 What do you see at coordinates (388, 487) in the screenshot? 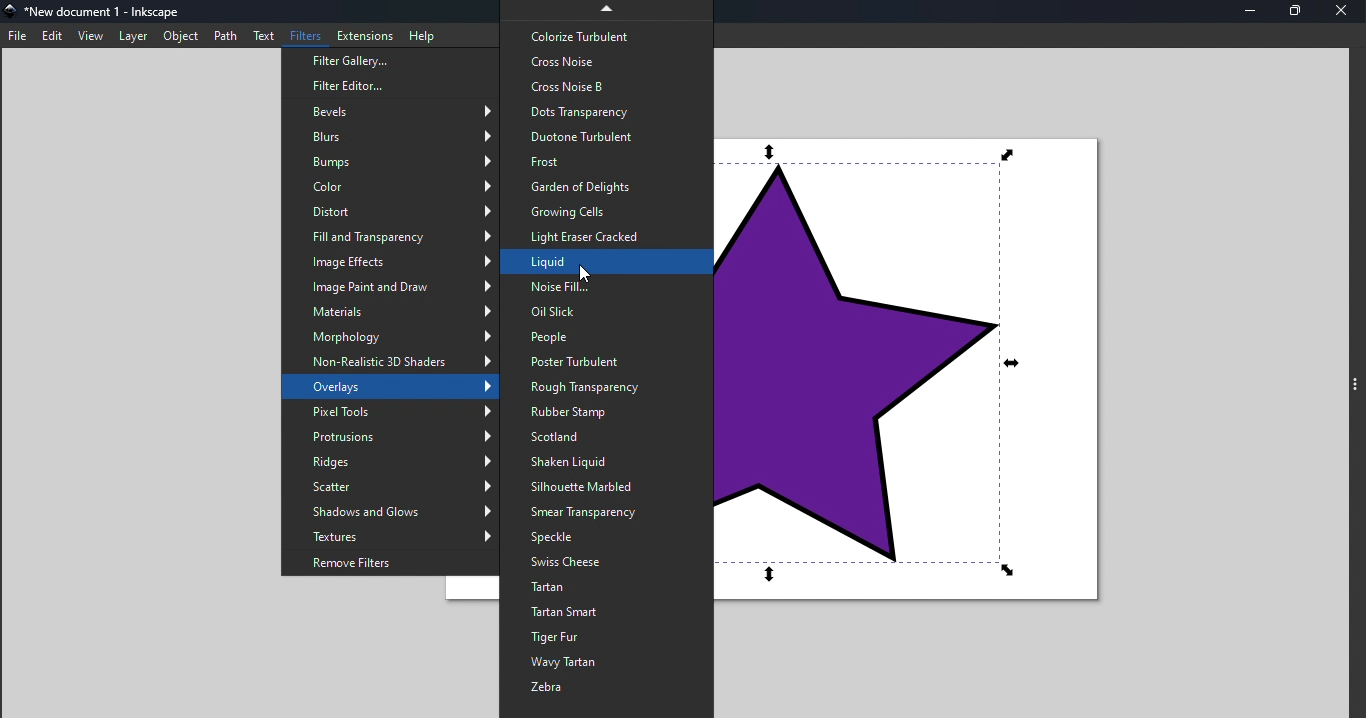
I see `Scatter` at bounding box center [388, 487].